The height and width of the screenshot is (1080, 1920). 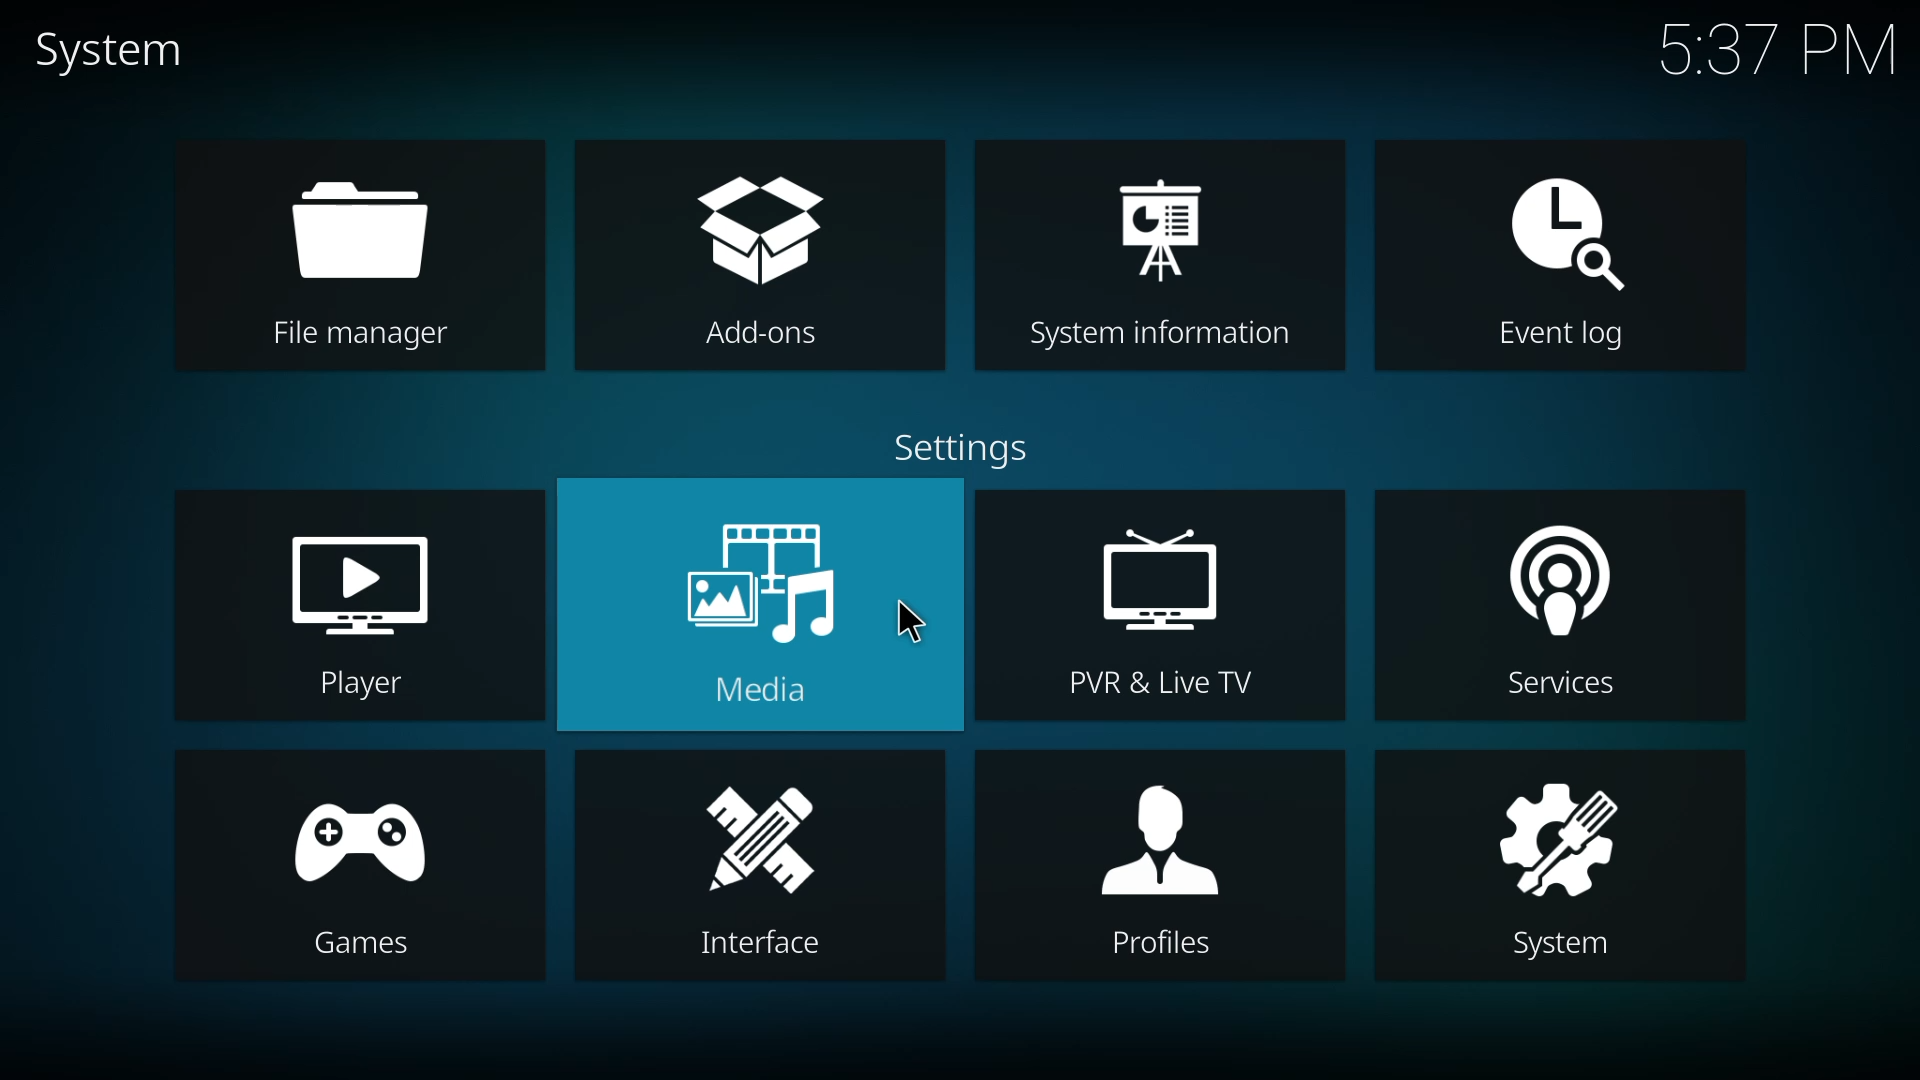 What do you see at coordinates (352, 335) in the screenshot?
I see `File manager` at bounding box center [352, 335].